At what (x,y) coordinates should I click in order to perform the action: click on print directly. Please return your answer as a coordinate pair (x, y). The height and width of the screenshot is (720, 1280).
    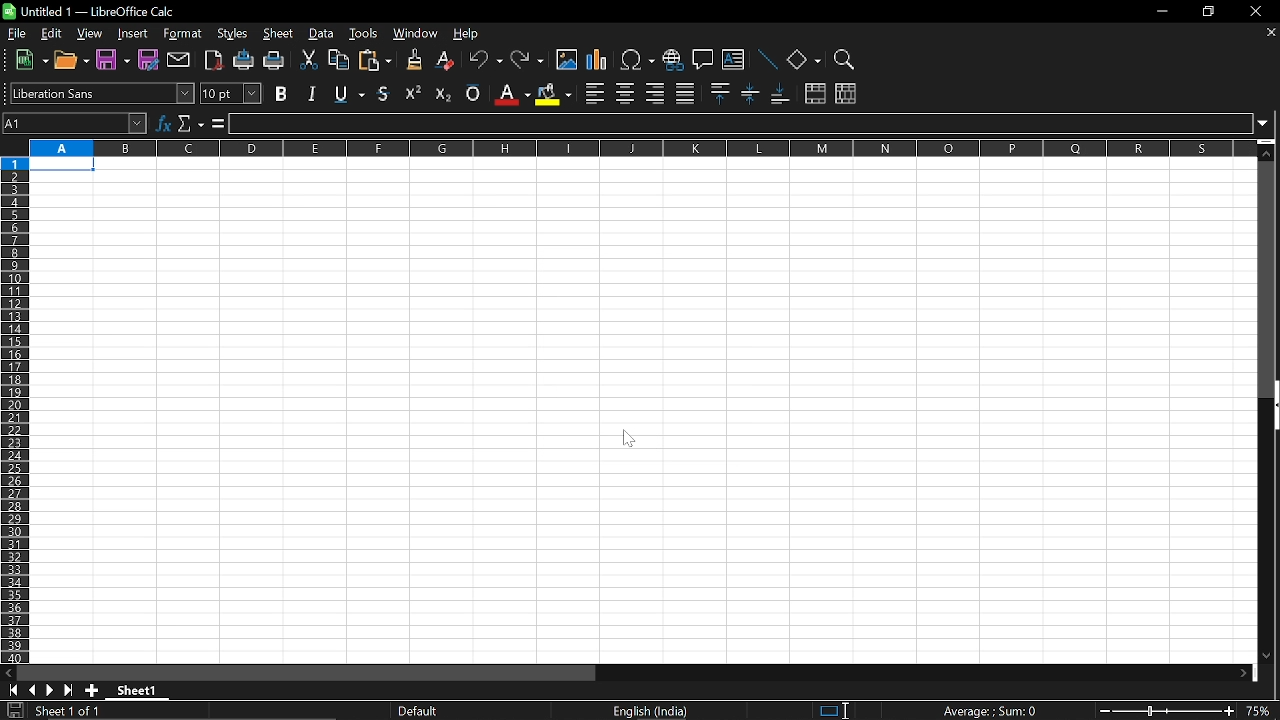
    Looking at the image, I should click on (244, 62).